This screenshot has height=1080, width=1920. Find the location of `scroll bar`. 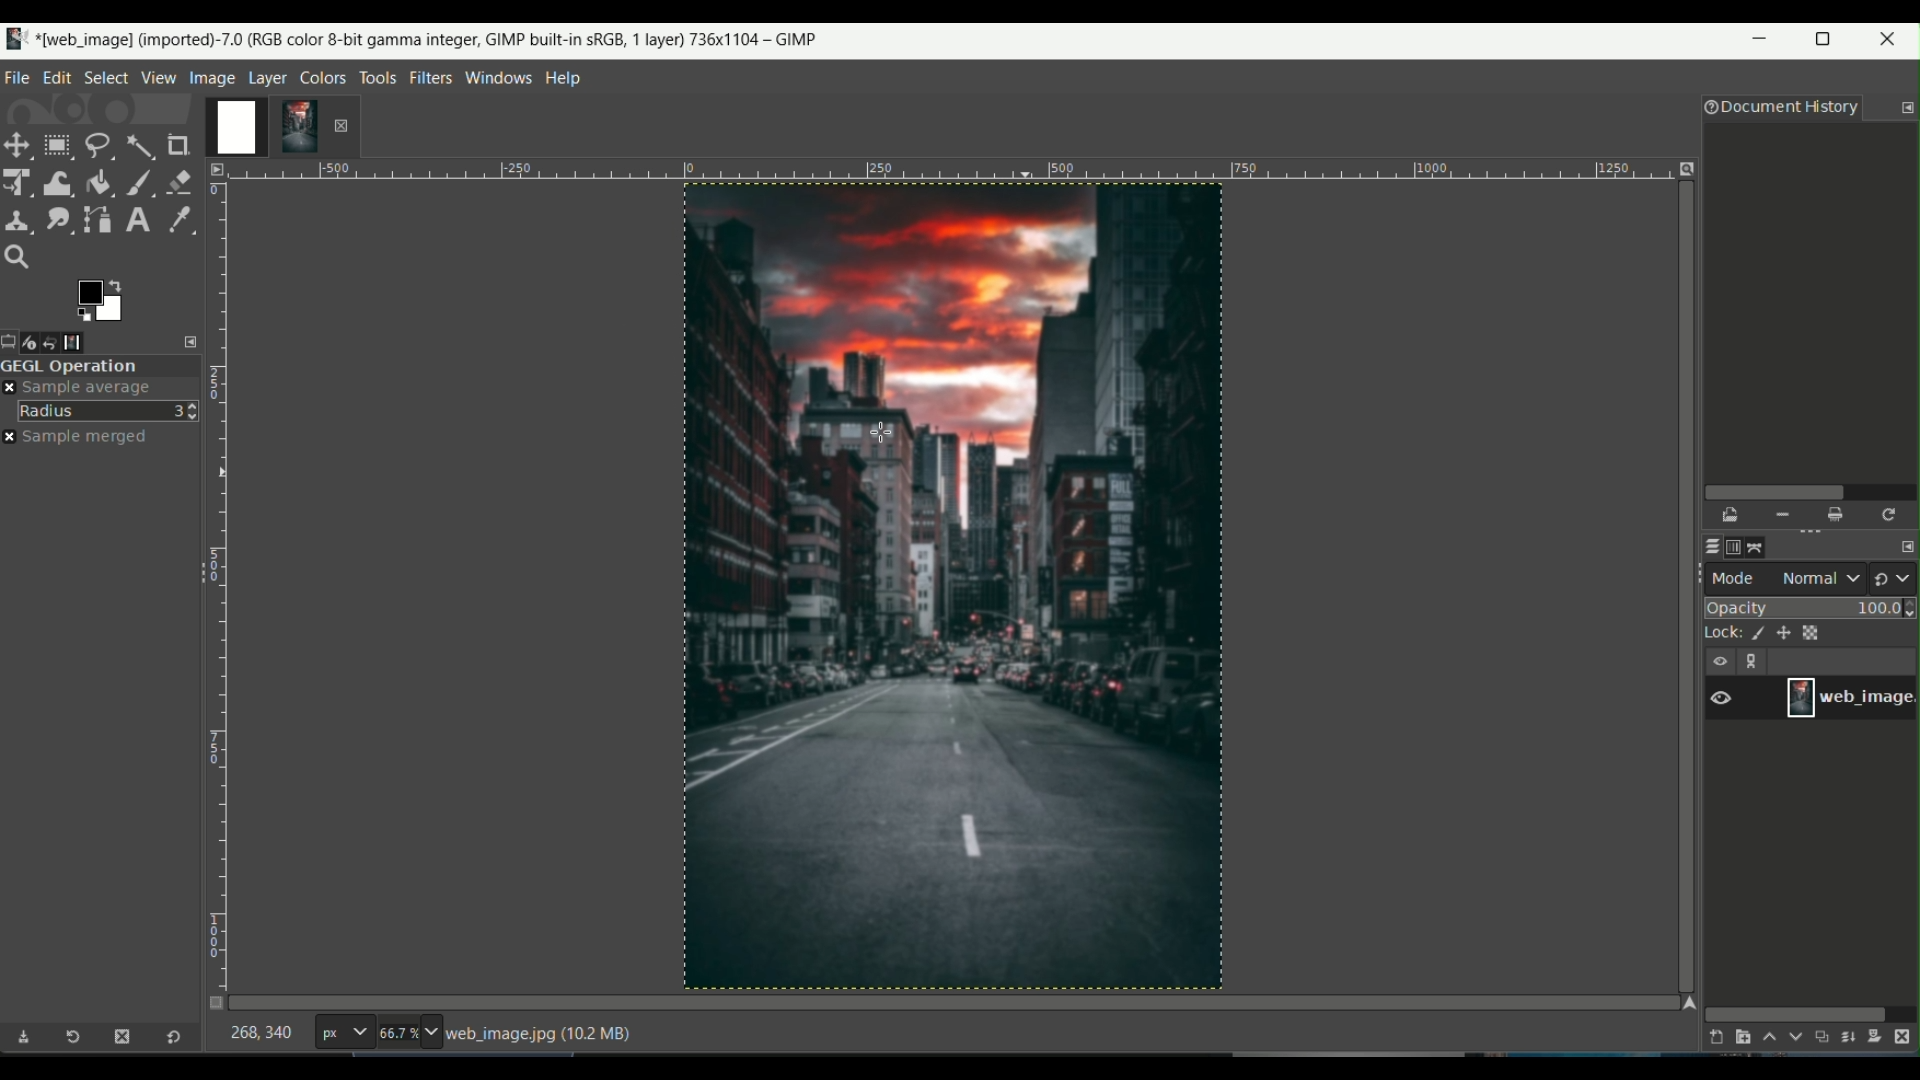

scroll bar is located at coordinates (1796, 1012).